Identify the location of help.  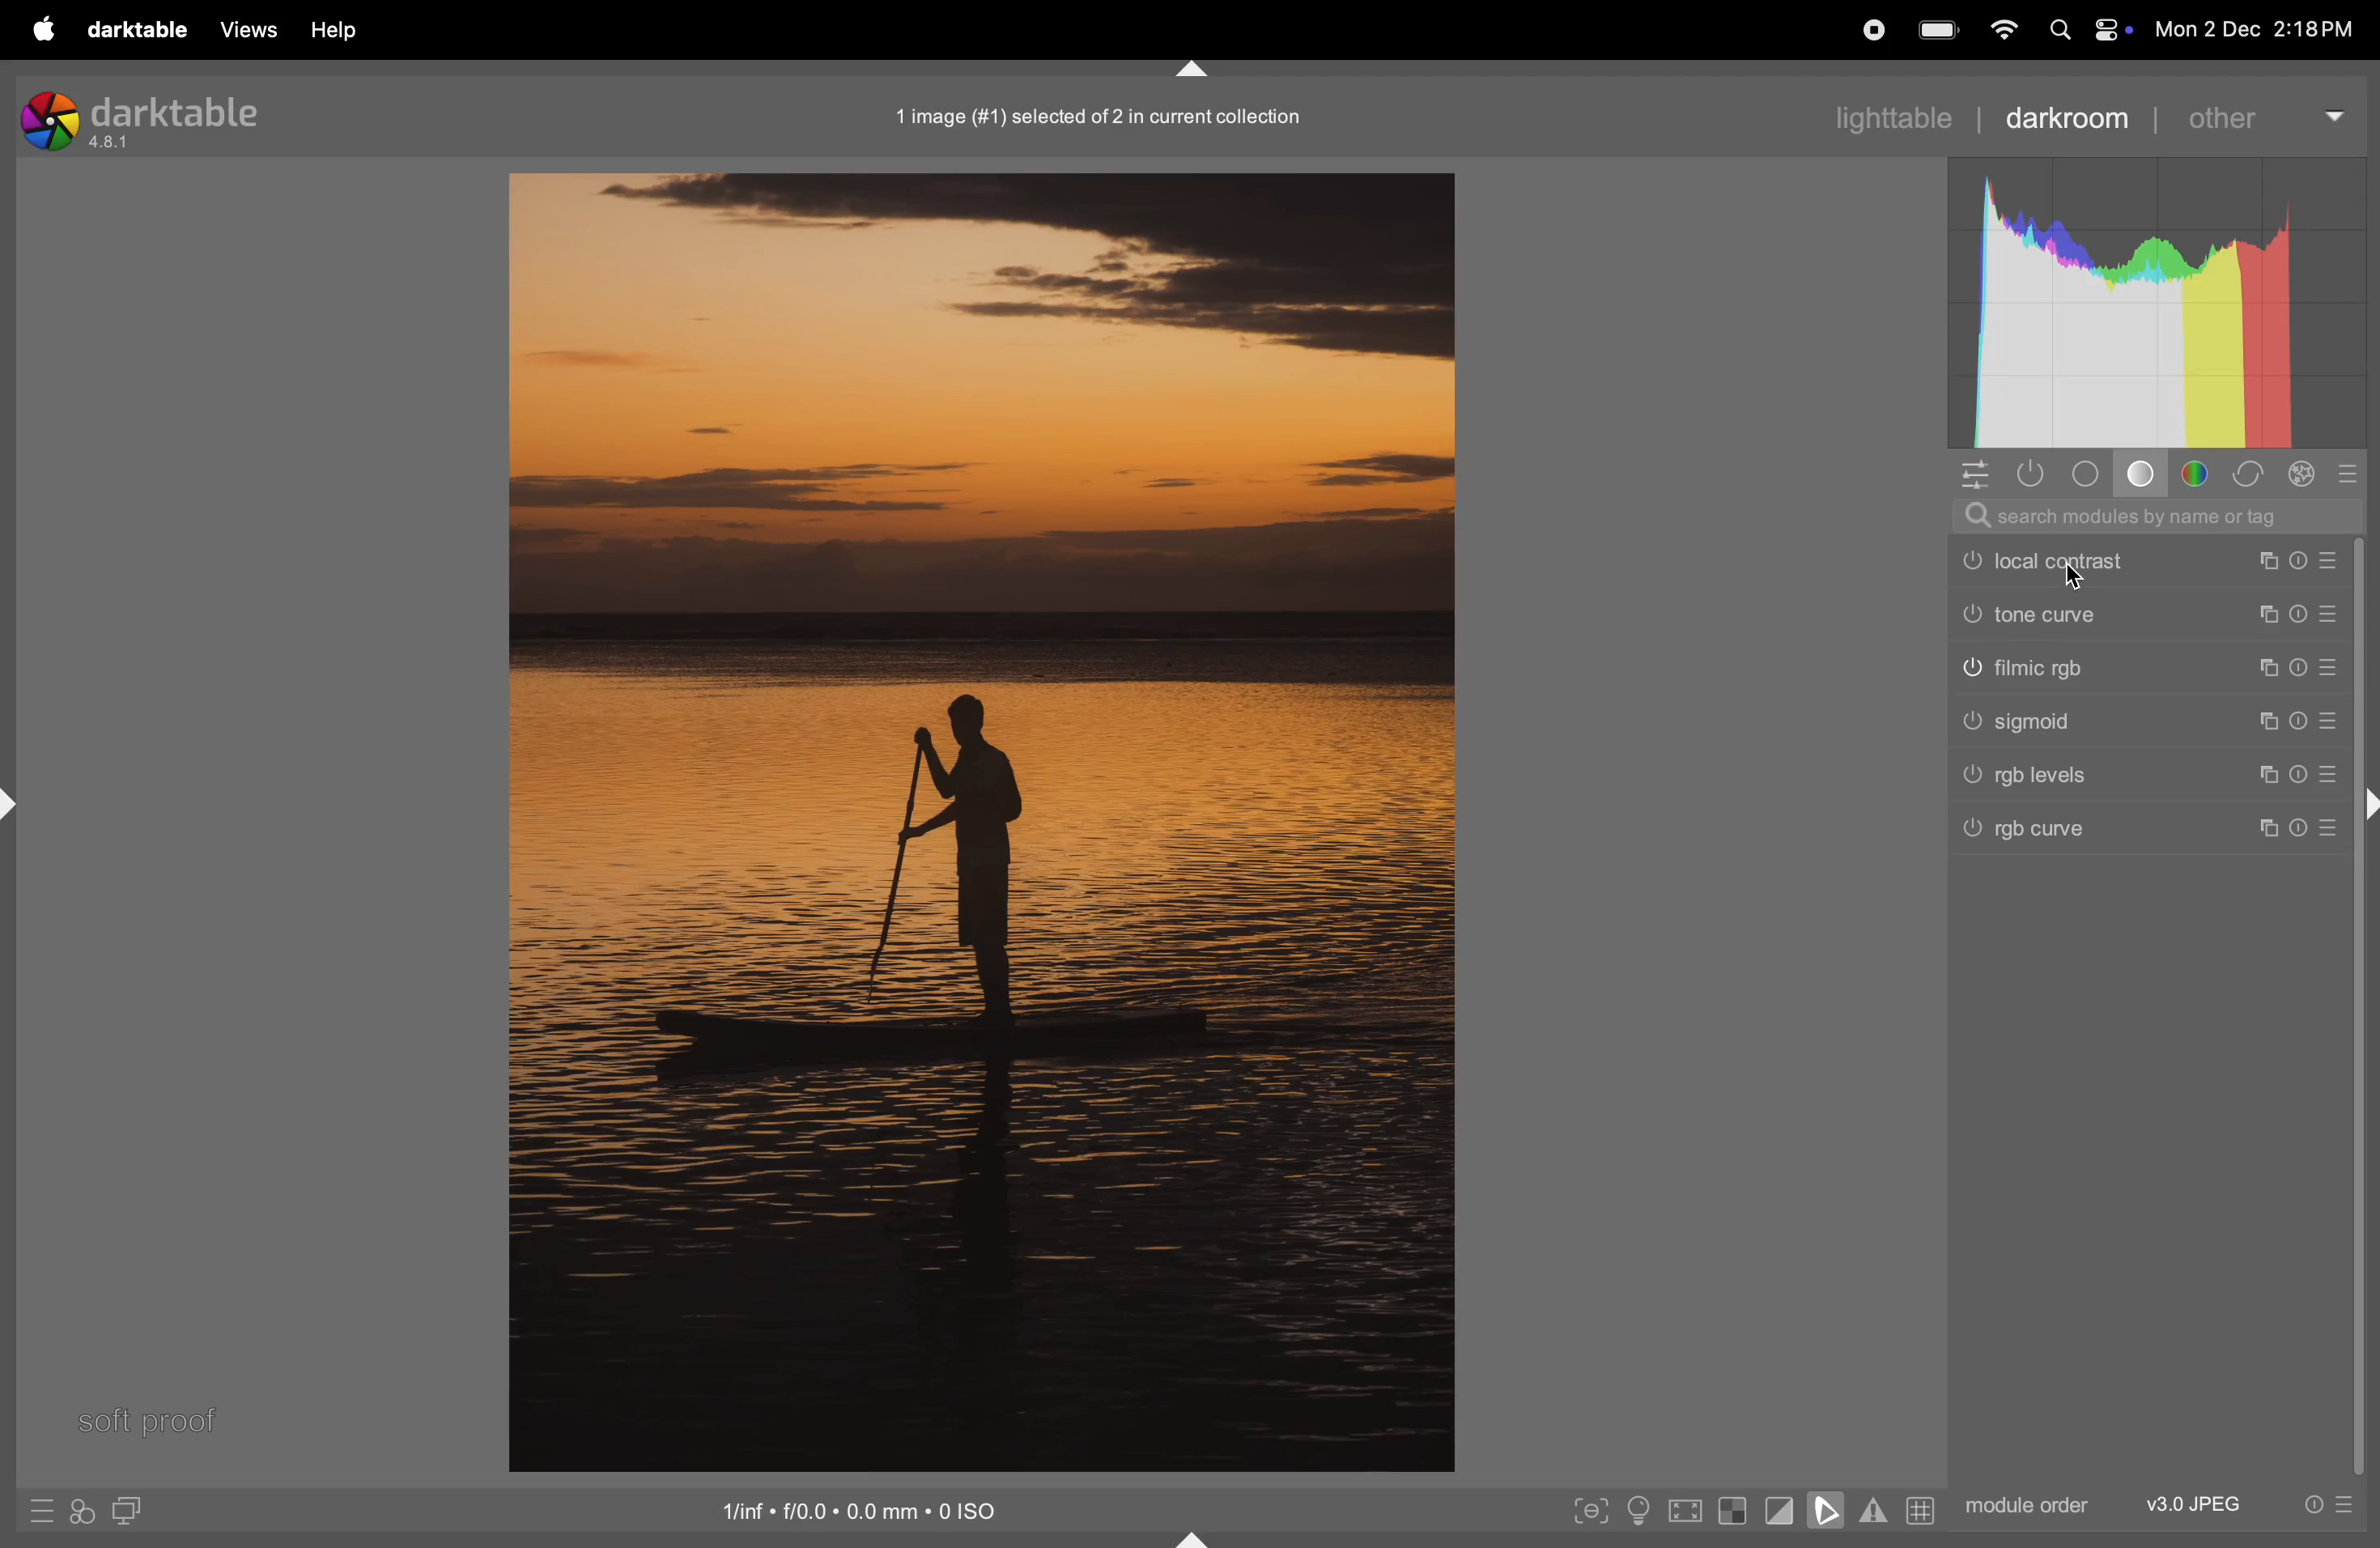
(343, 29).